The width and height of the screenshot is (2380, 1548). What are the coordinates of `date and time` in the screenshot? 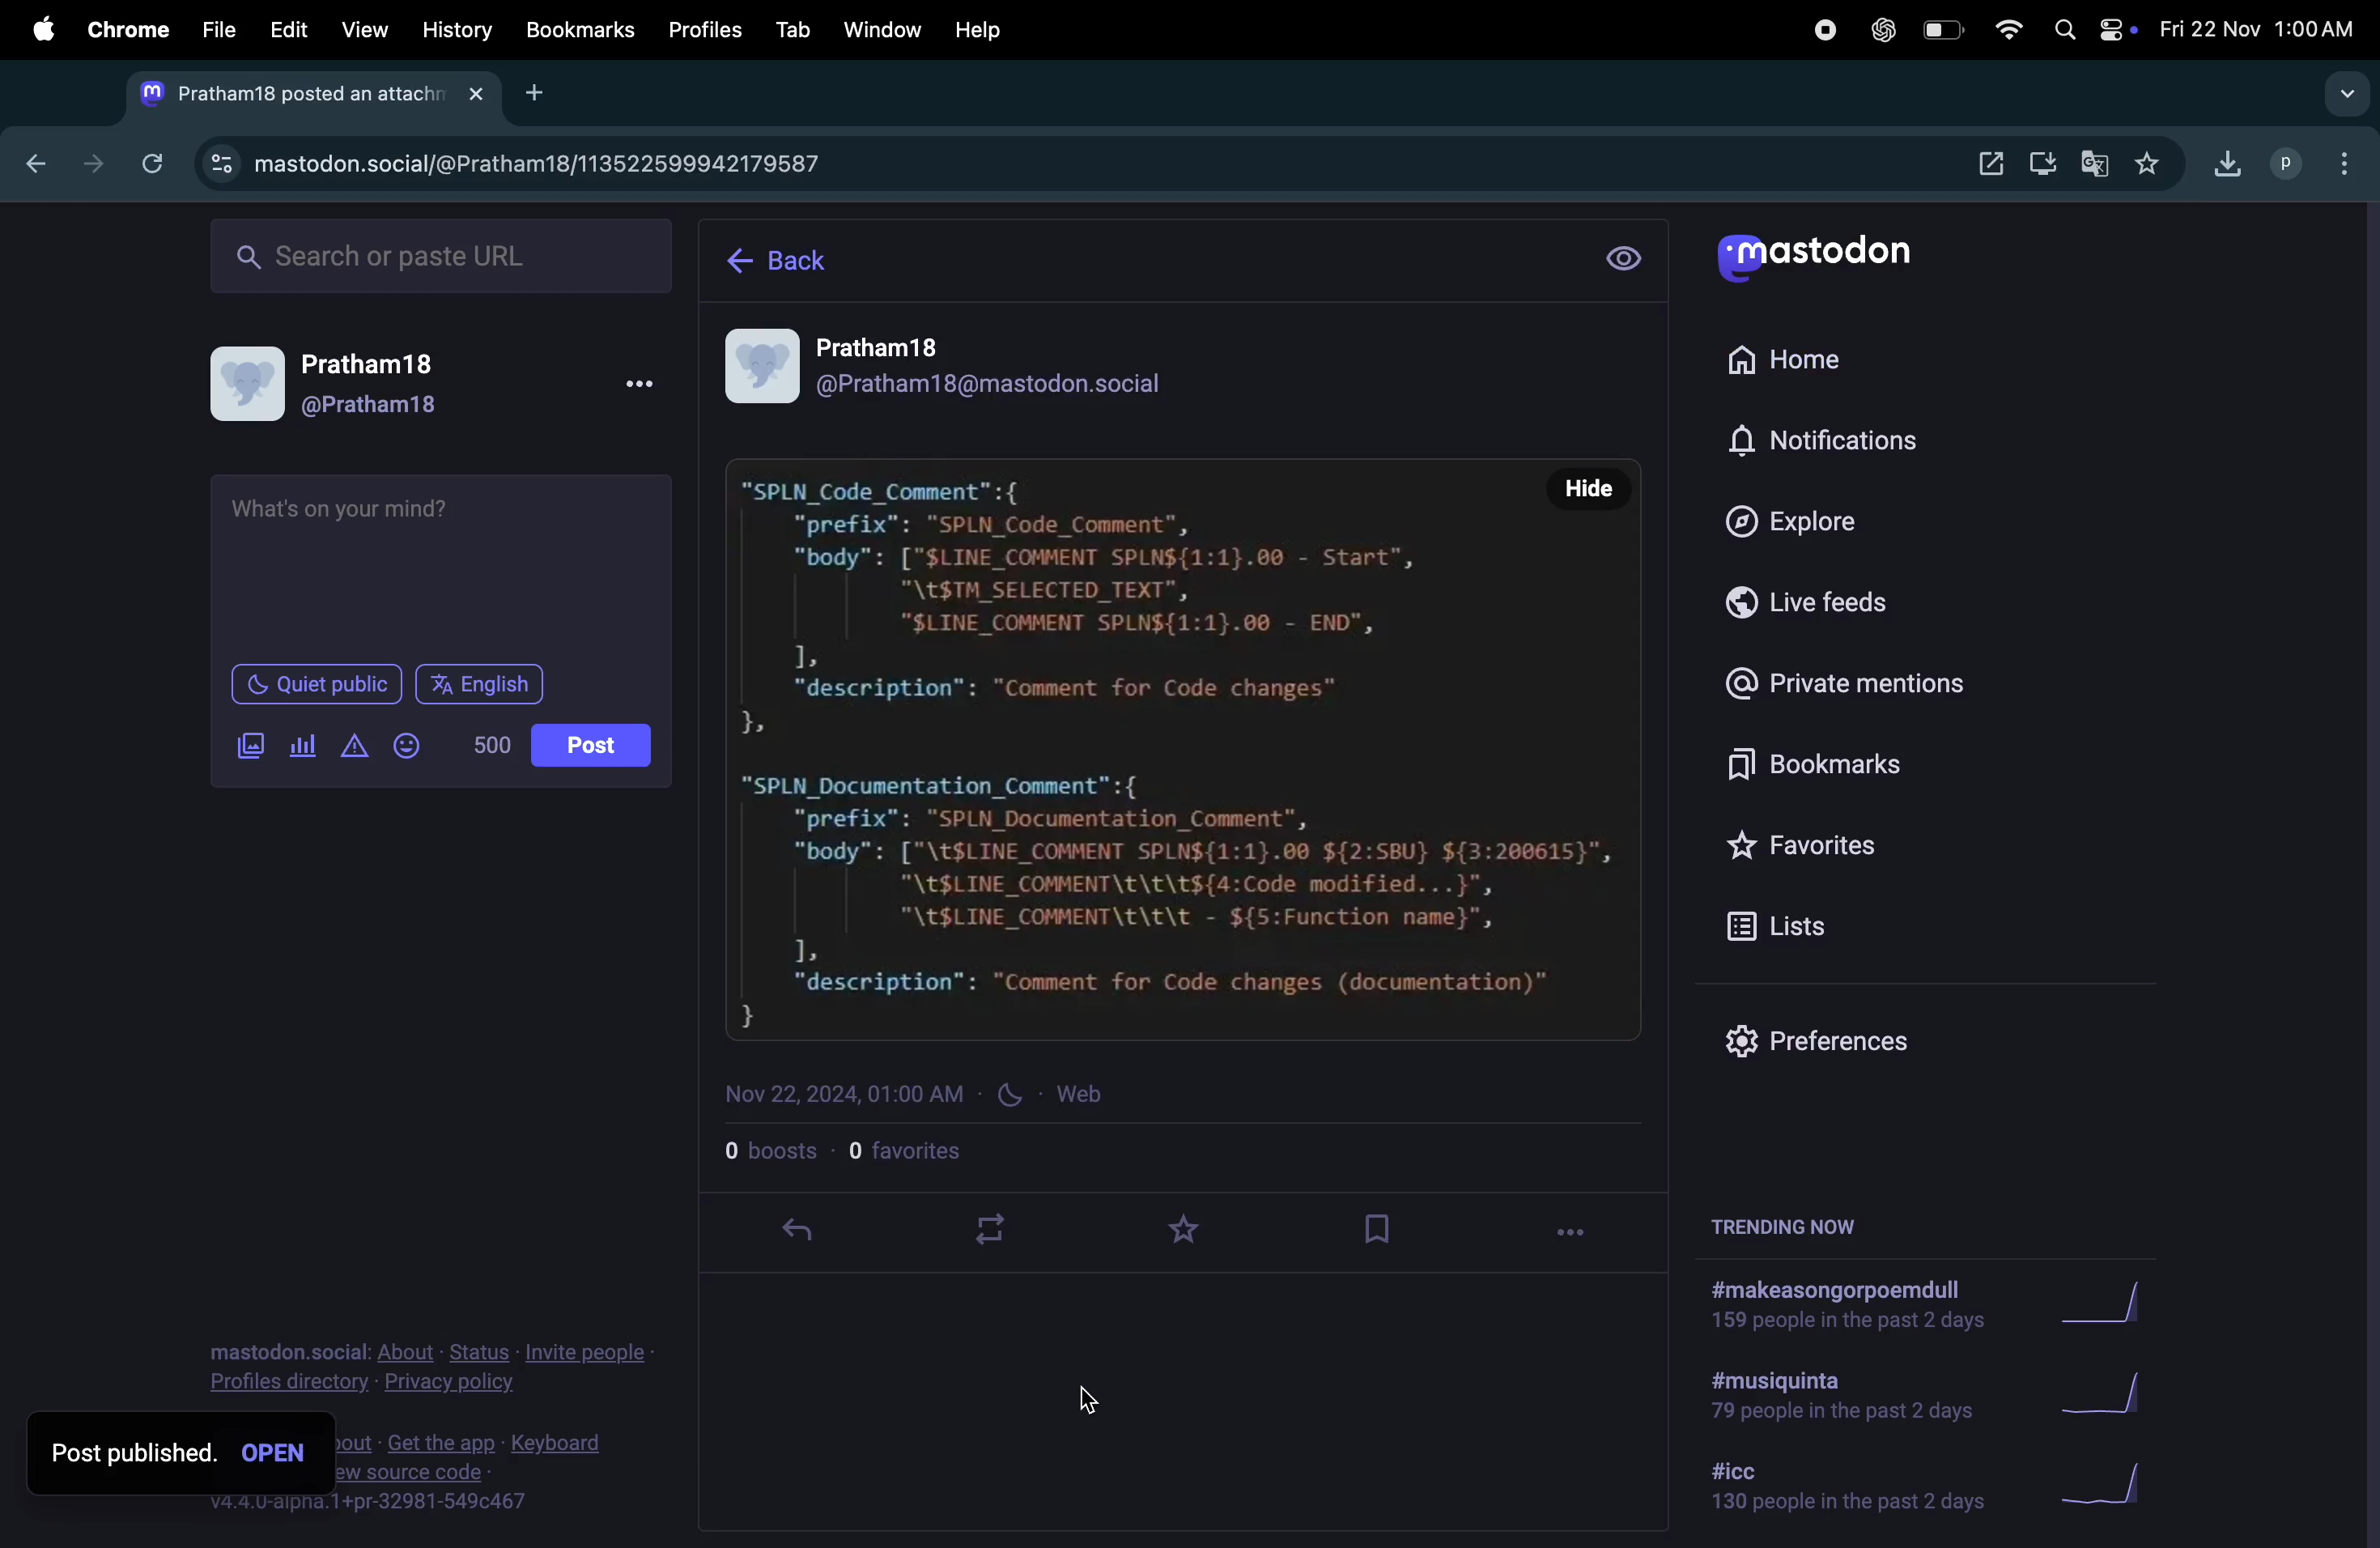 It's located at (920, 1101).